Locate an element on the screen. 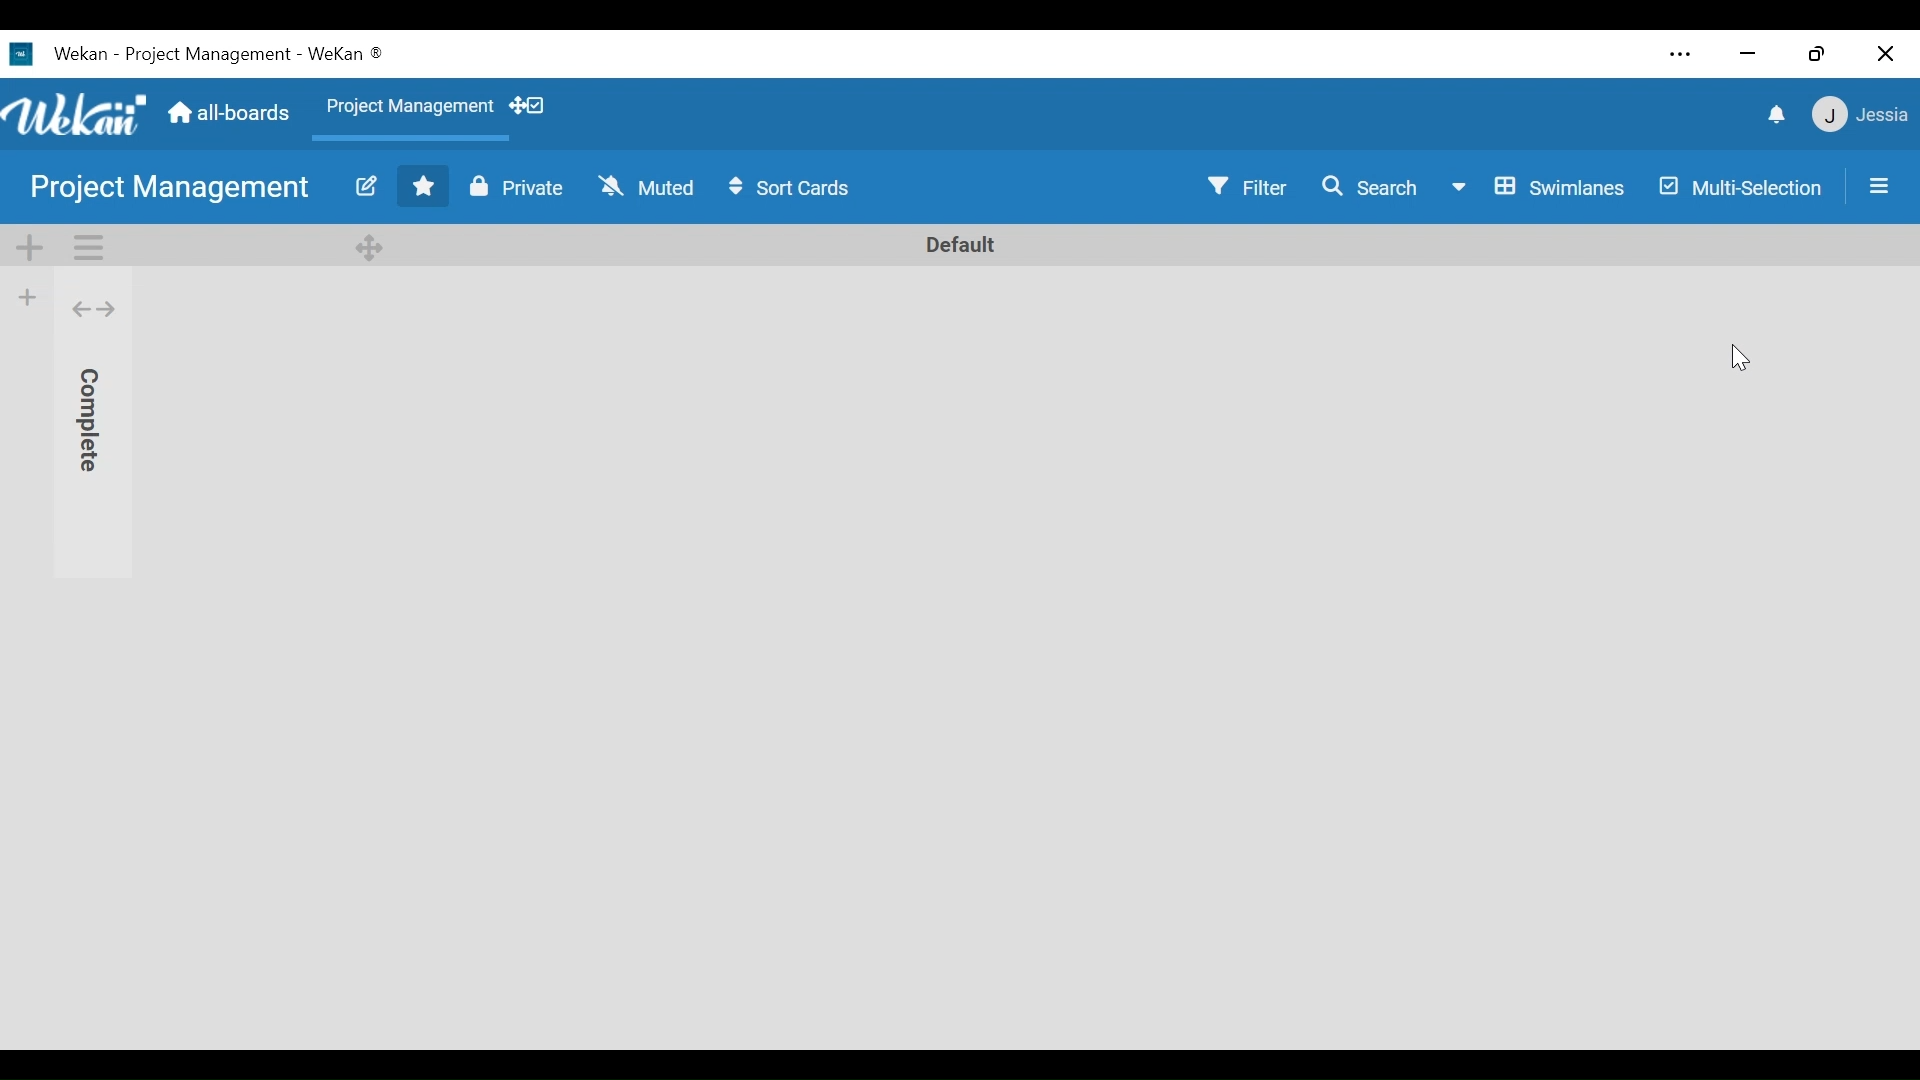  Board View is located at coordinates (1540, 187).